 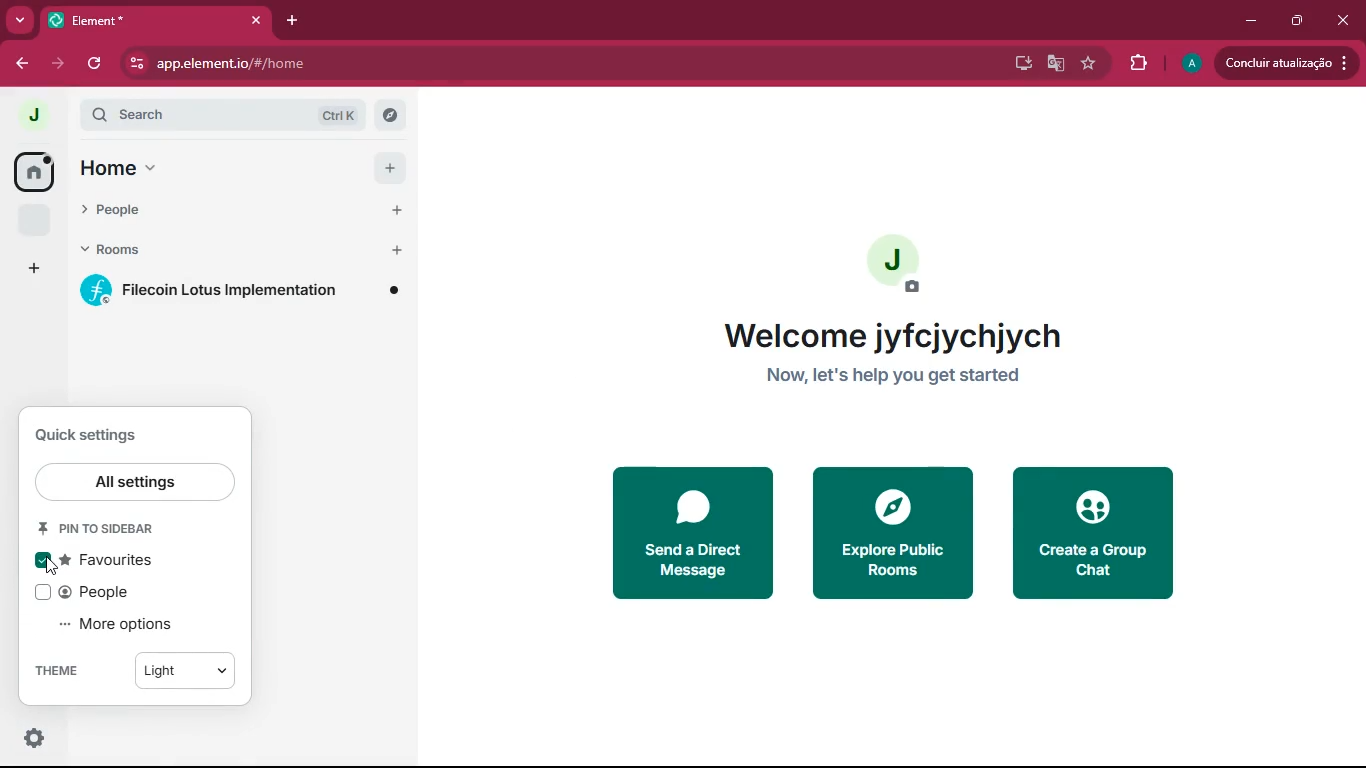 What do you see at coordinates (23, 66) in the screenshot?
I see `back` at bounding box center [23, 66].